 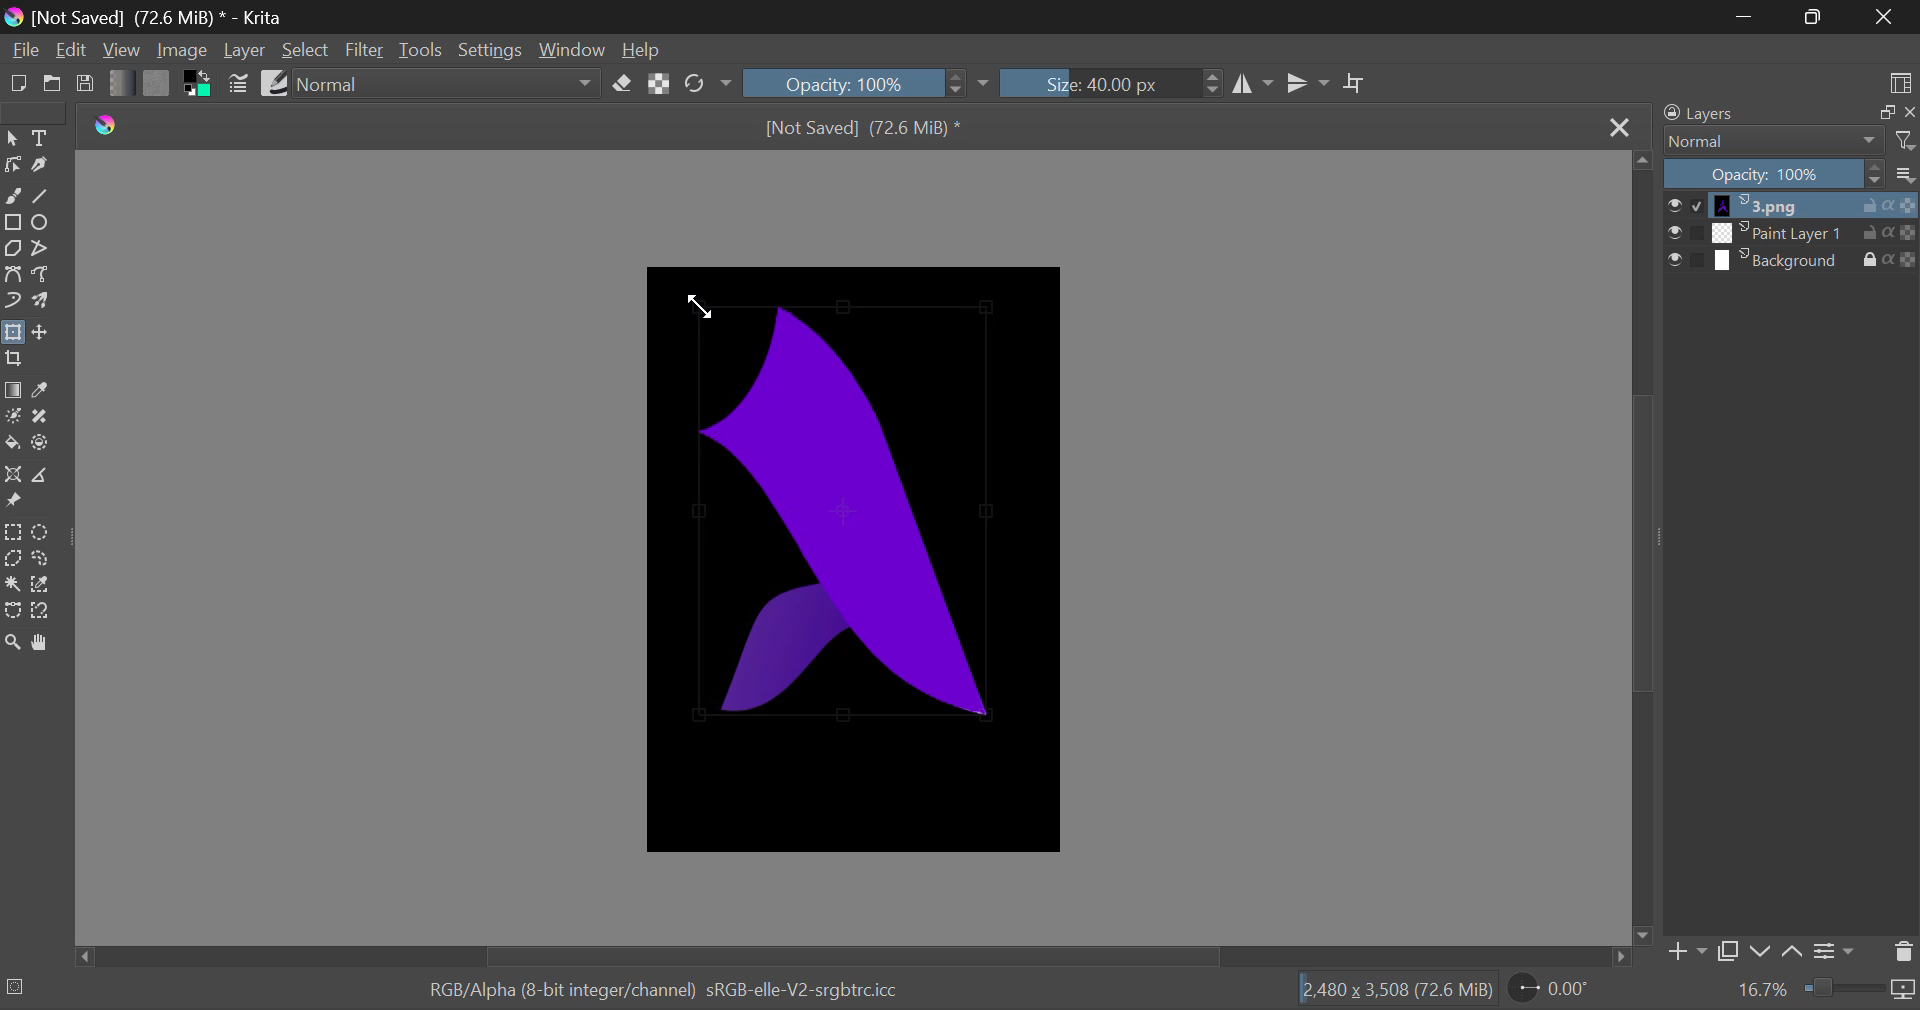 I want to click on Assistant Tool, so click(x=12, y=475).